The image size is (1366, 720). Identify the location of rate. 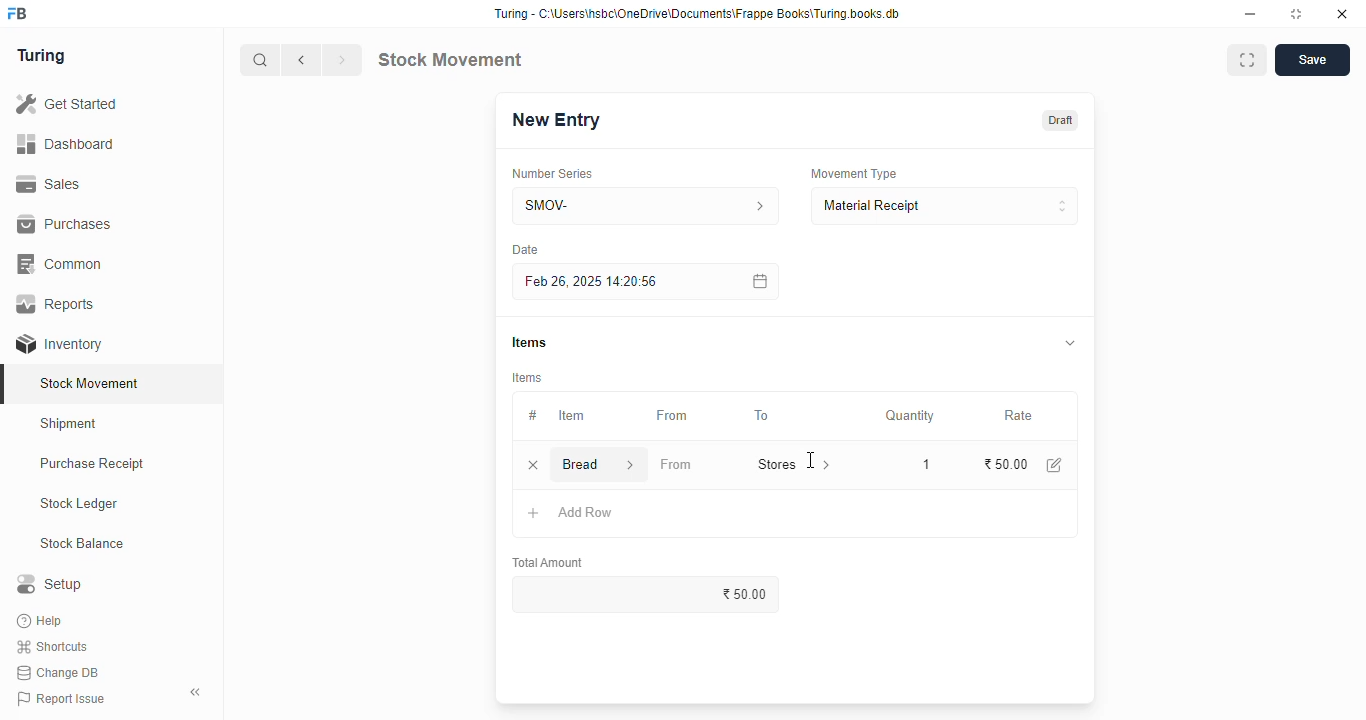
(1019, 416).